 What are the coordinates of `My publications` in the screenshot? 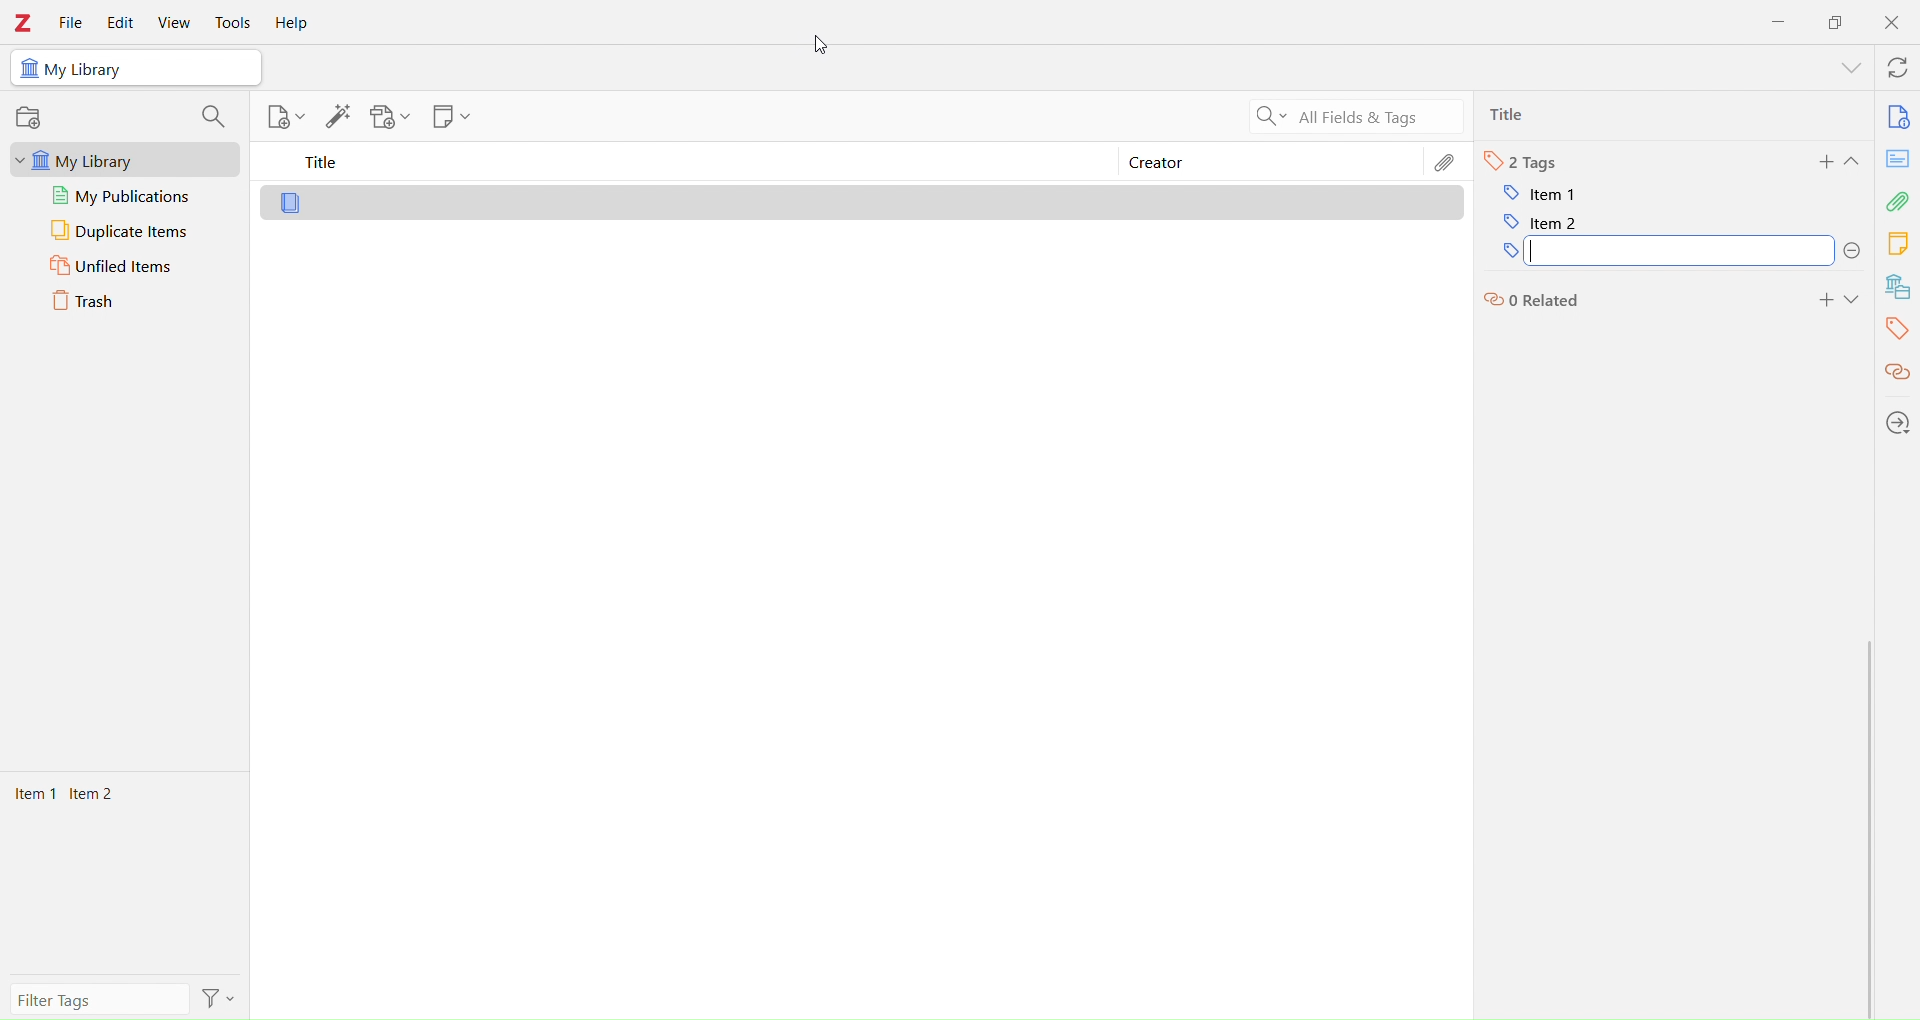 It's located at (122, 195).